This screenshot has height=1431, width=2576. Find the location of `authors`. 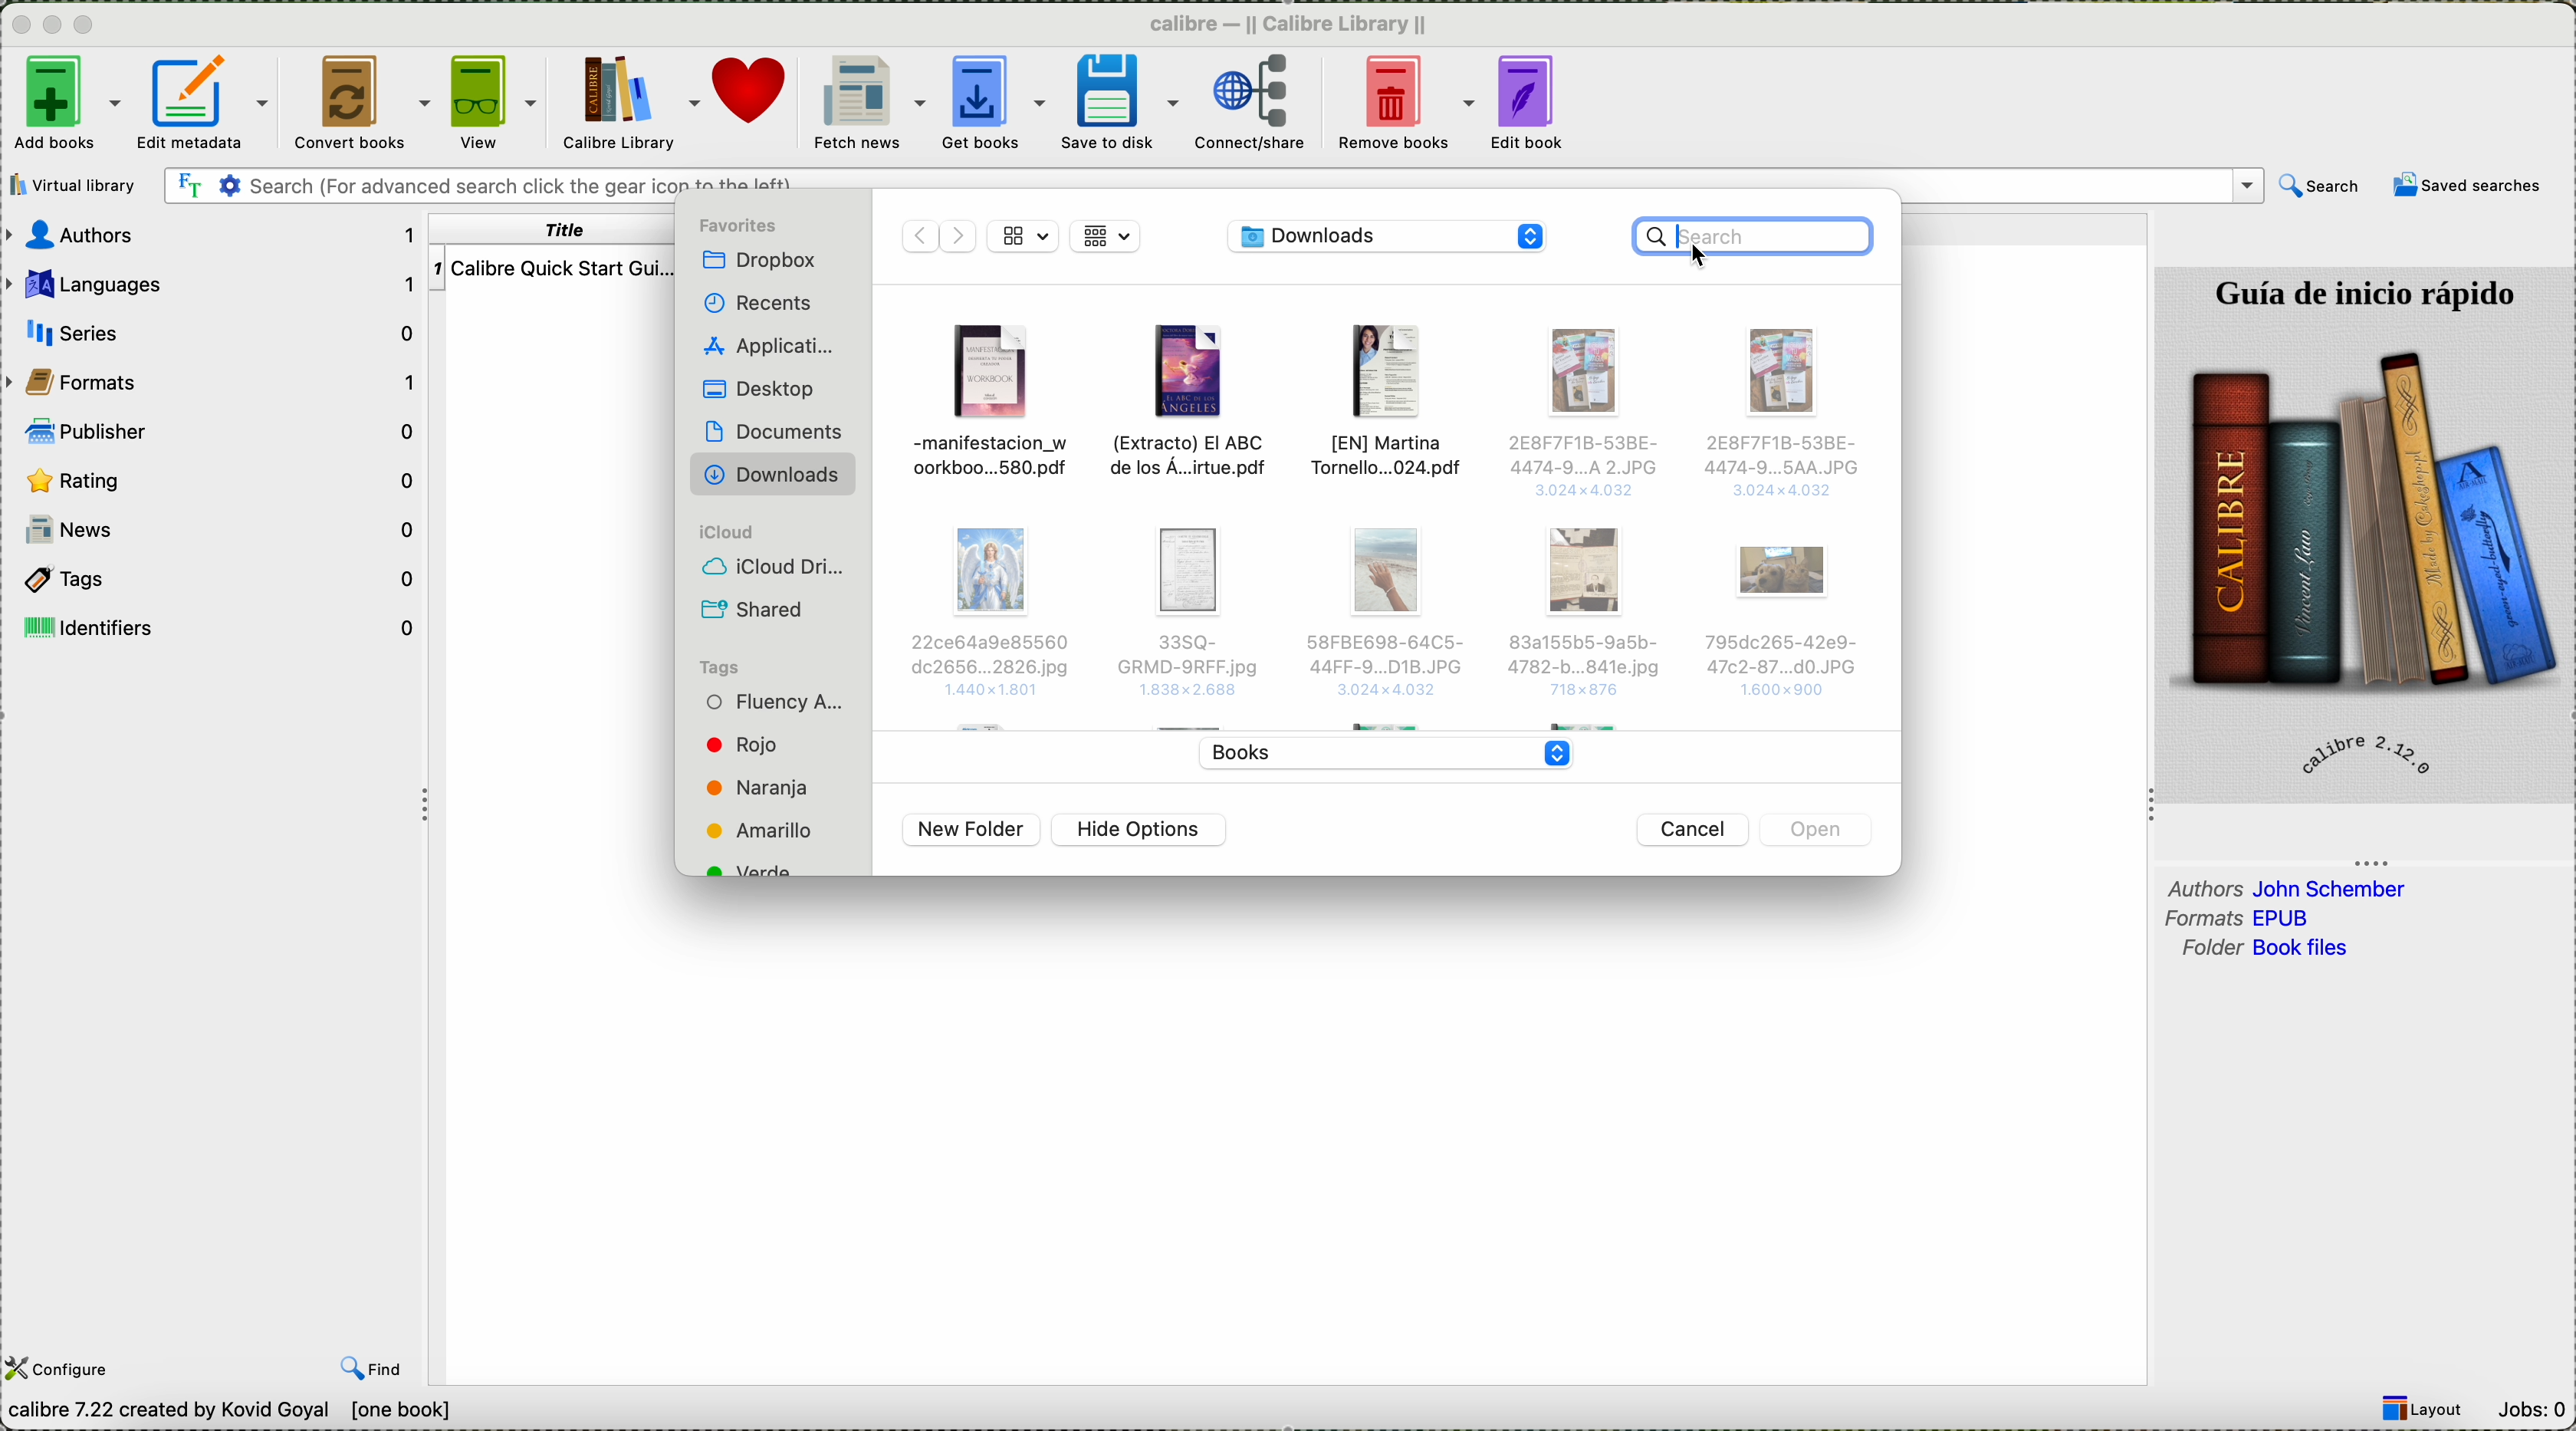

authors is located at coordinates (216, 236).